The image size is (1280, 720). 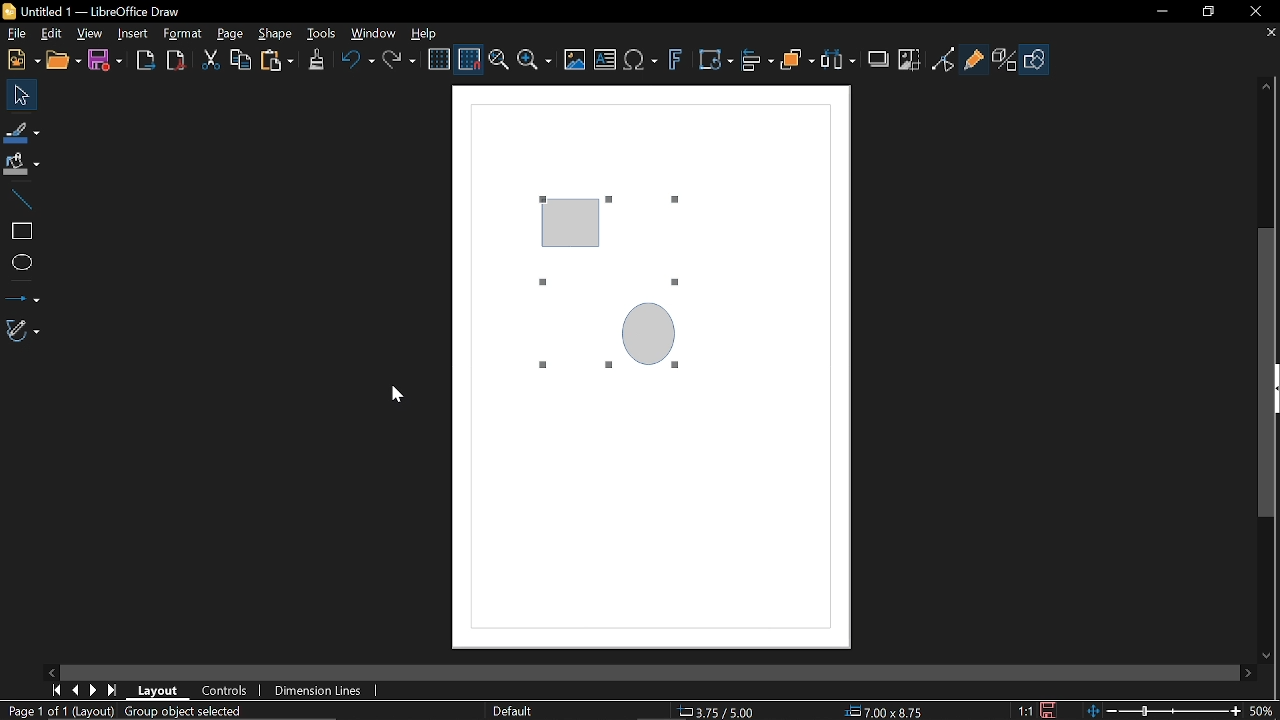 I want to click on Help, so click(x=428, y=33).